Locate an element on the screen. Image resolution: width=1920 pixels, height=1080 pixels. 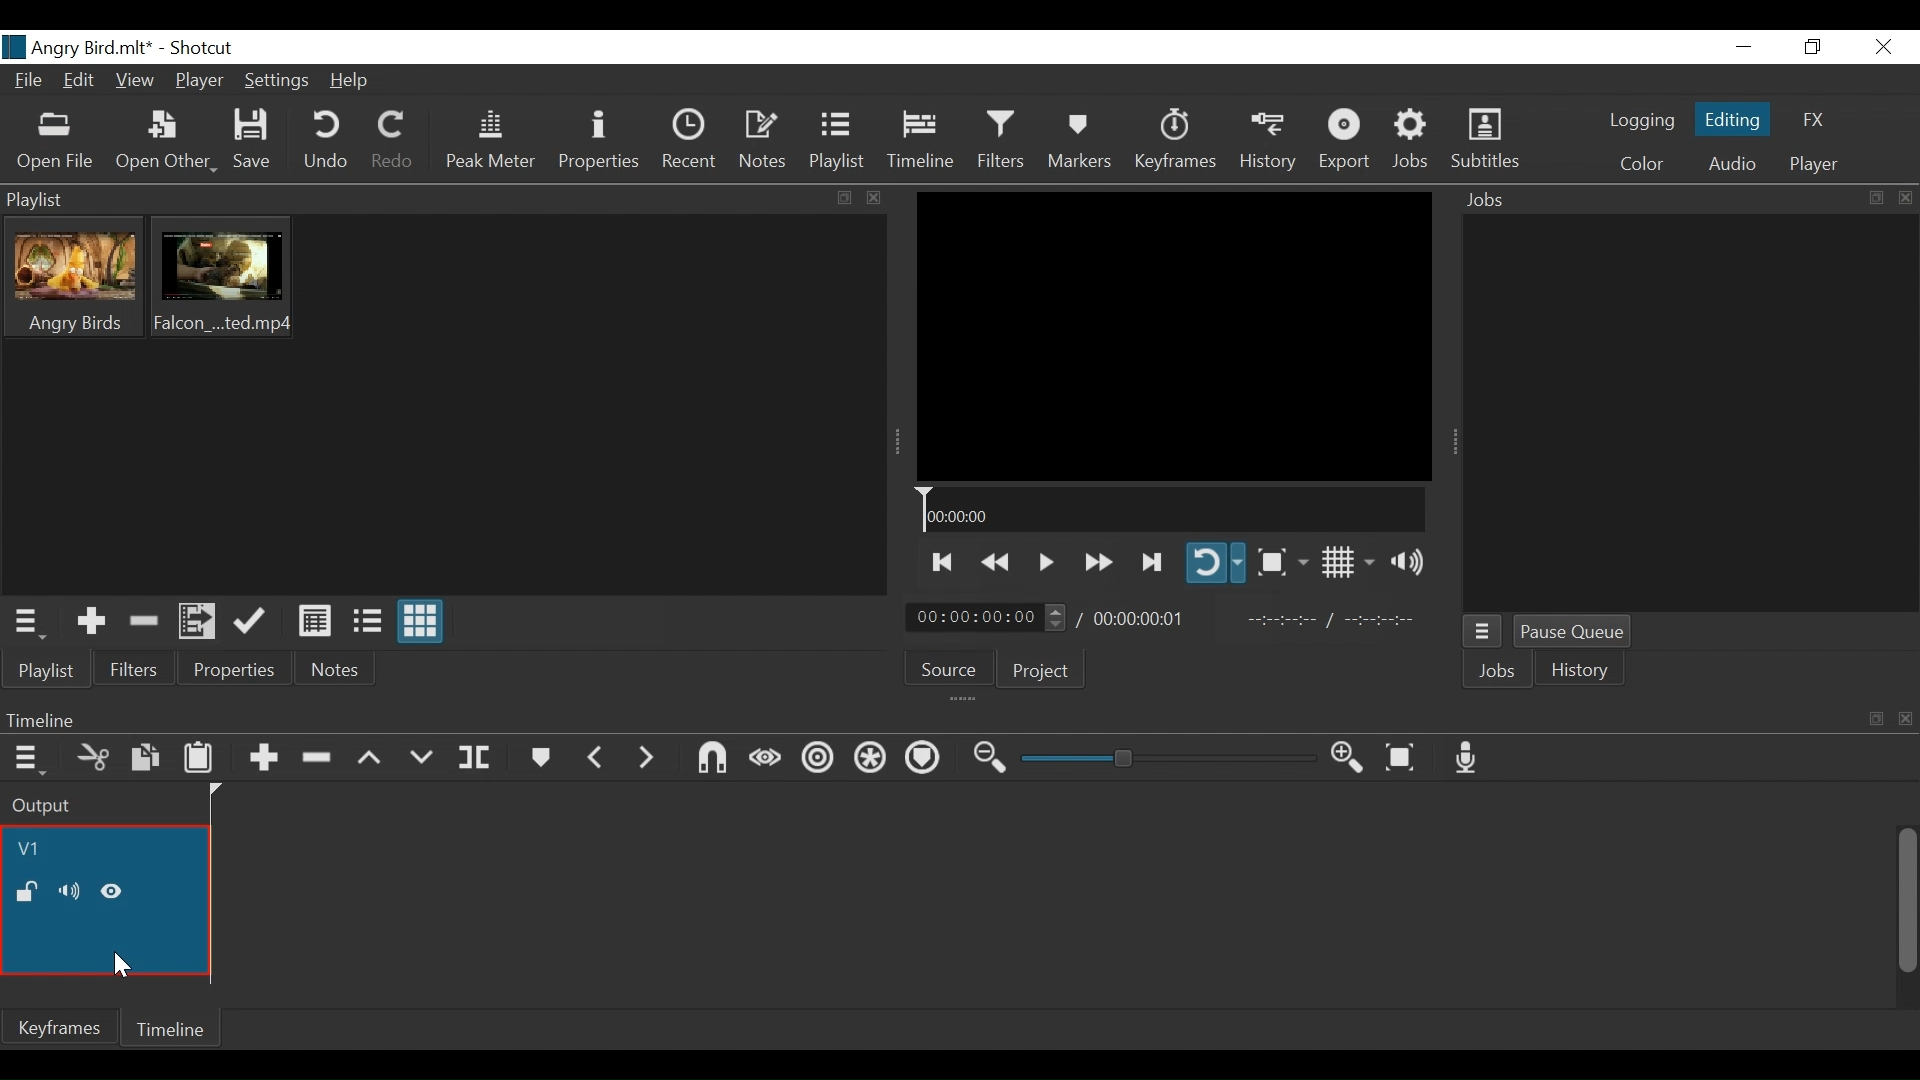
Open Other is located at coordinates (165, 143).